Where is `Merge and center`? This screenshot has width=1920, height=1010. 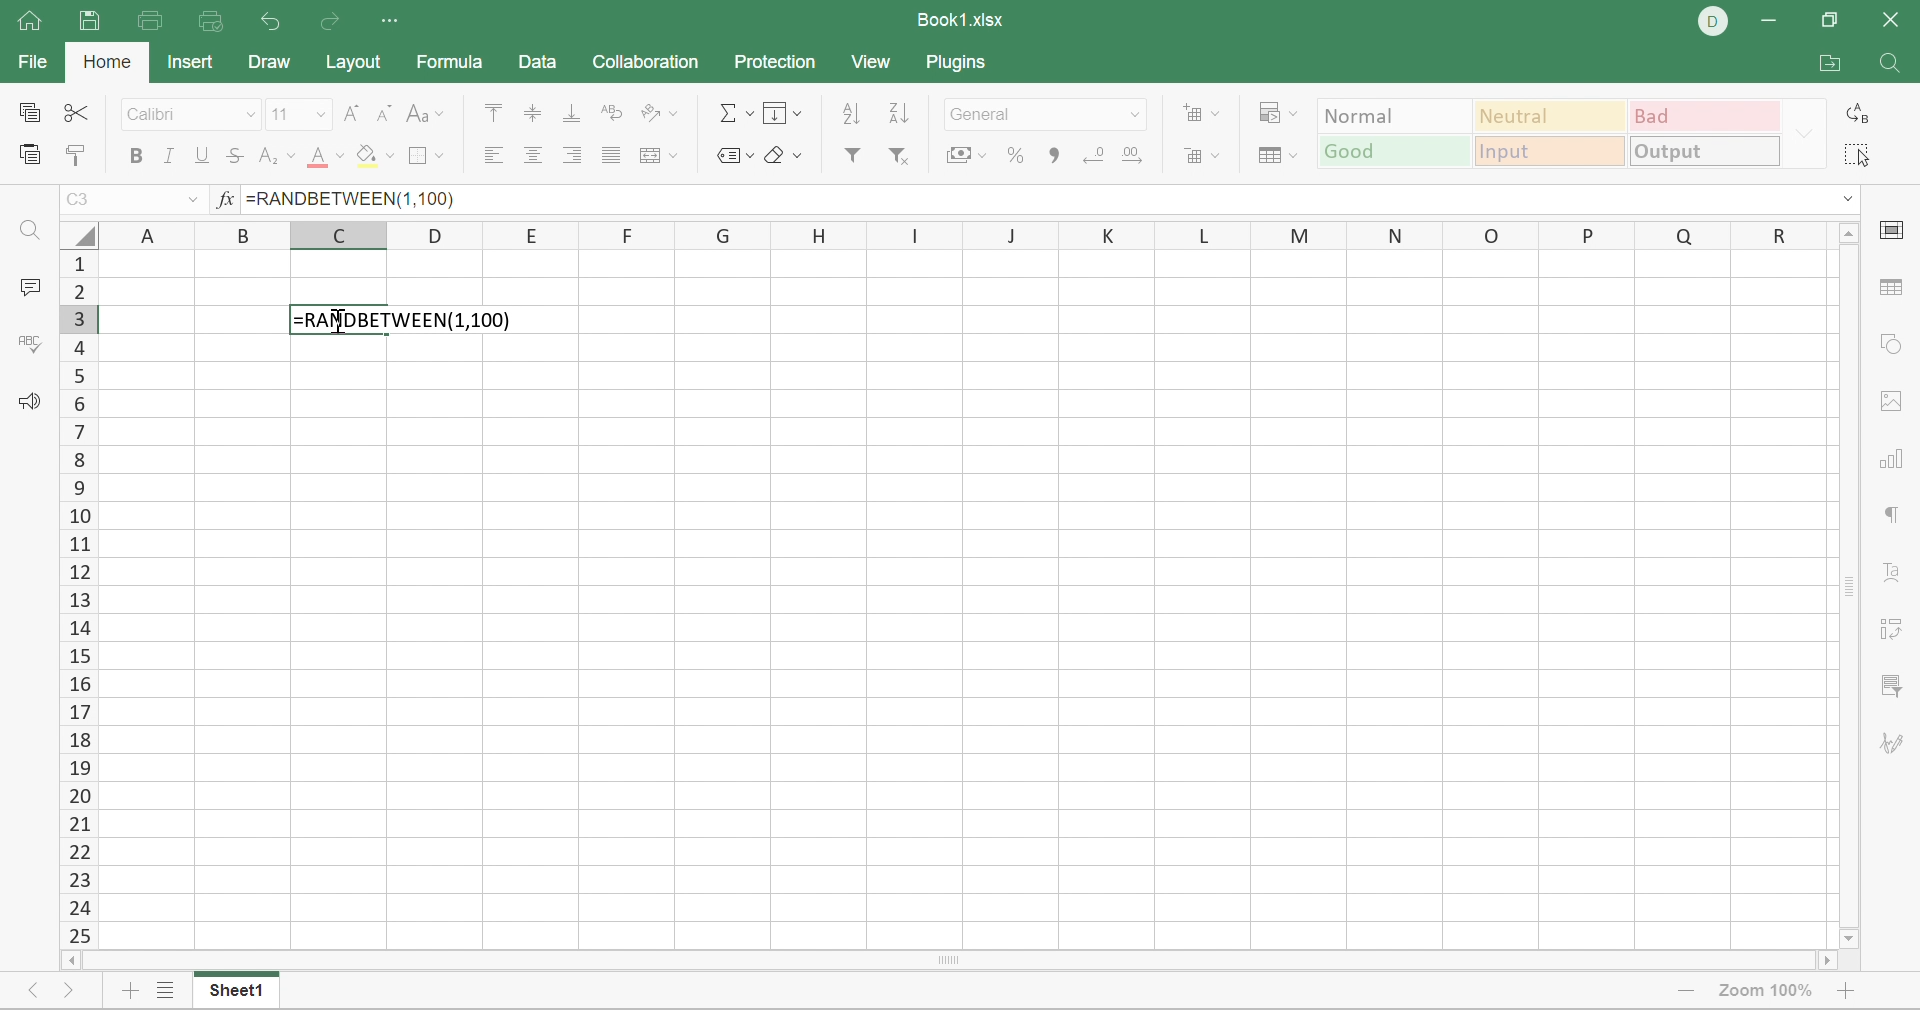
Merge and center is located at coordinates (661, 155).